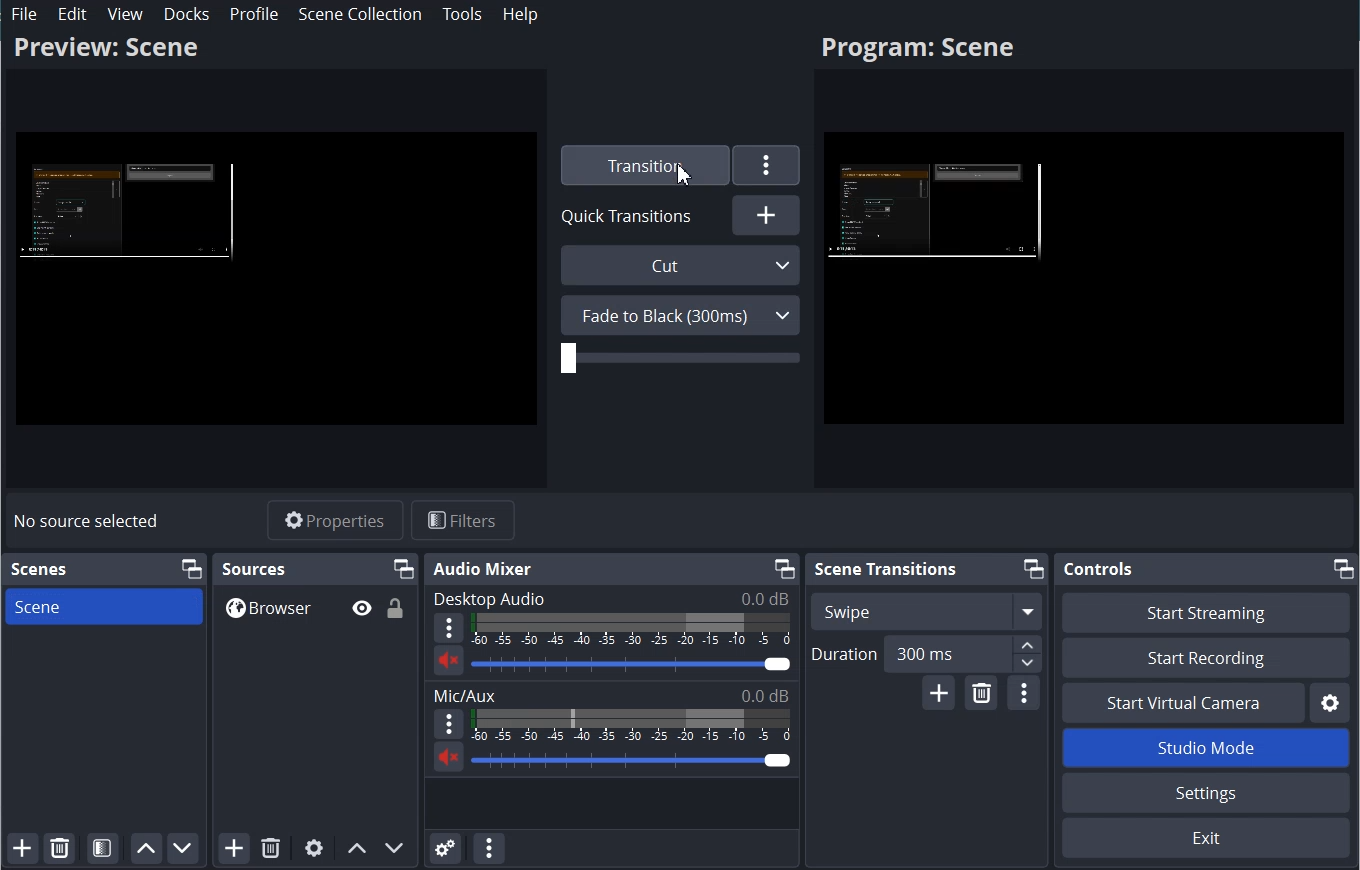 This screenshot has width=1360, height=870. What do you see at coordinates (927, 611) in the screenshot?
I see `Swipe` at bounding box center [927, 611].